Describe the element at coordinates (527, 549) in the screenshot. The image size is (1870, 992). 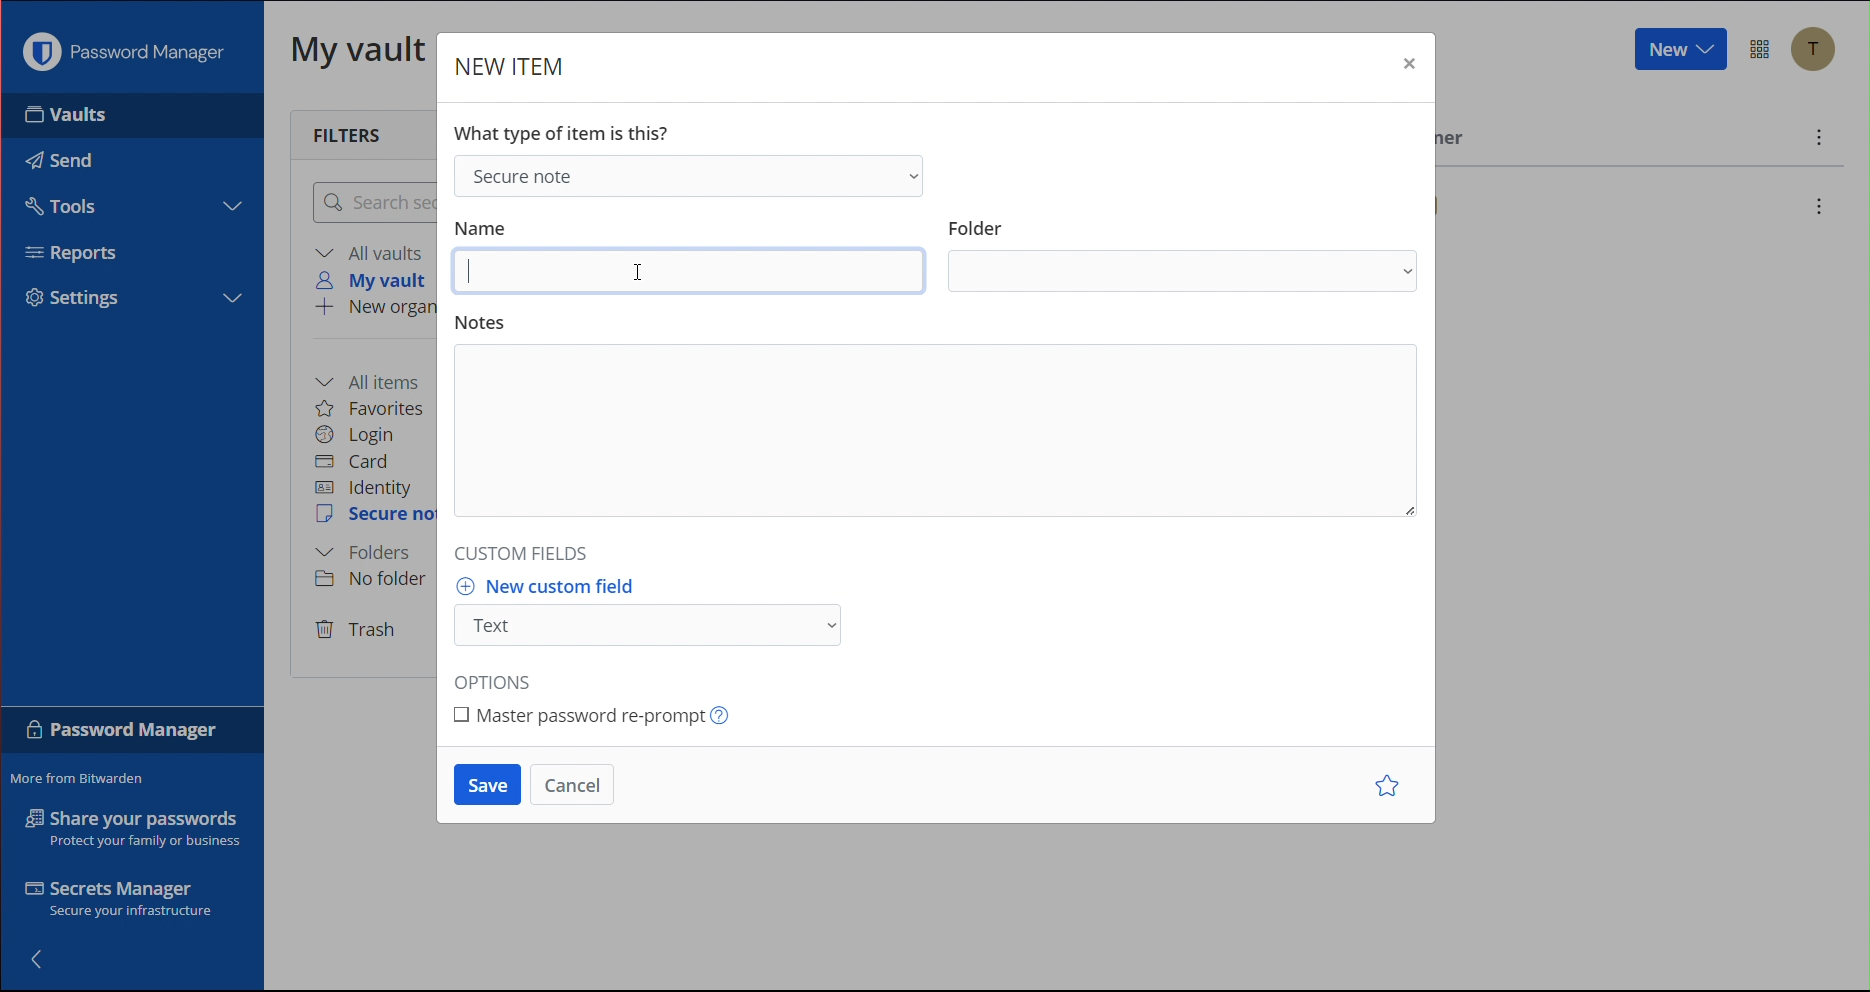
I see `Custom Fields` at that location.